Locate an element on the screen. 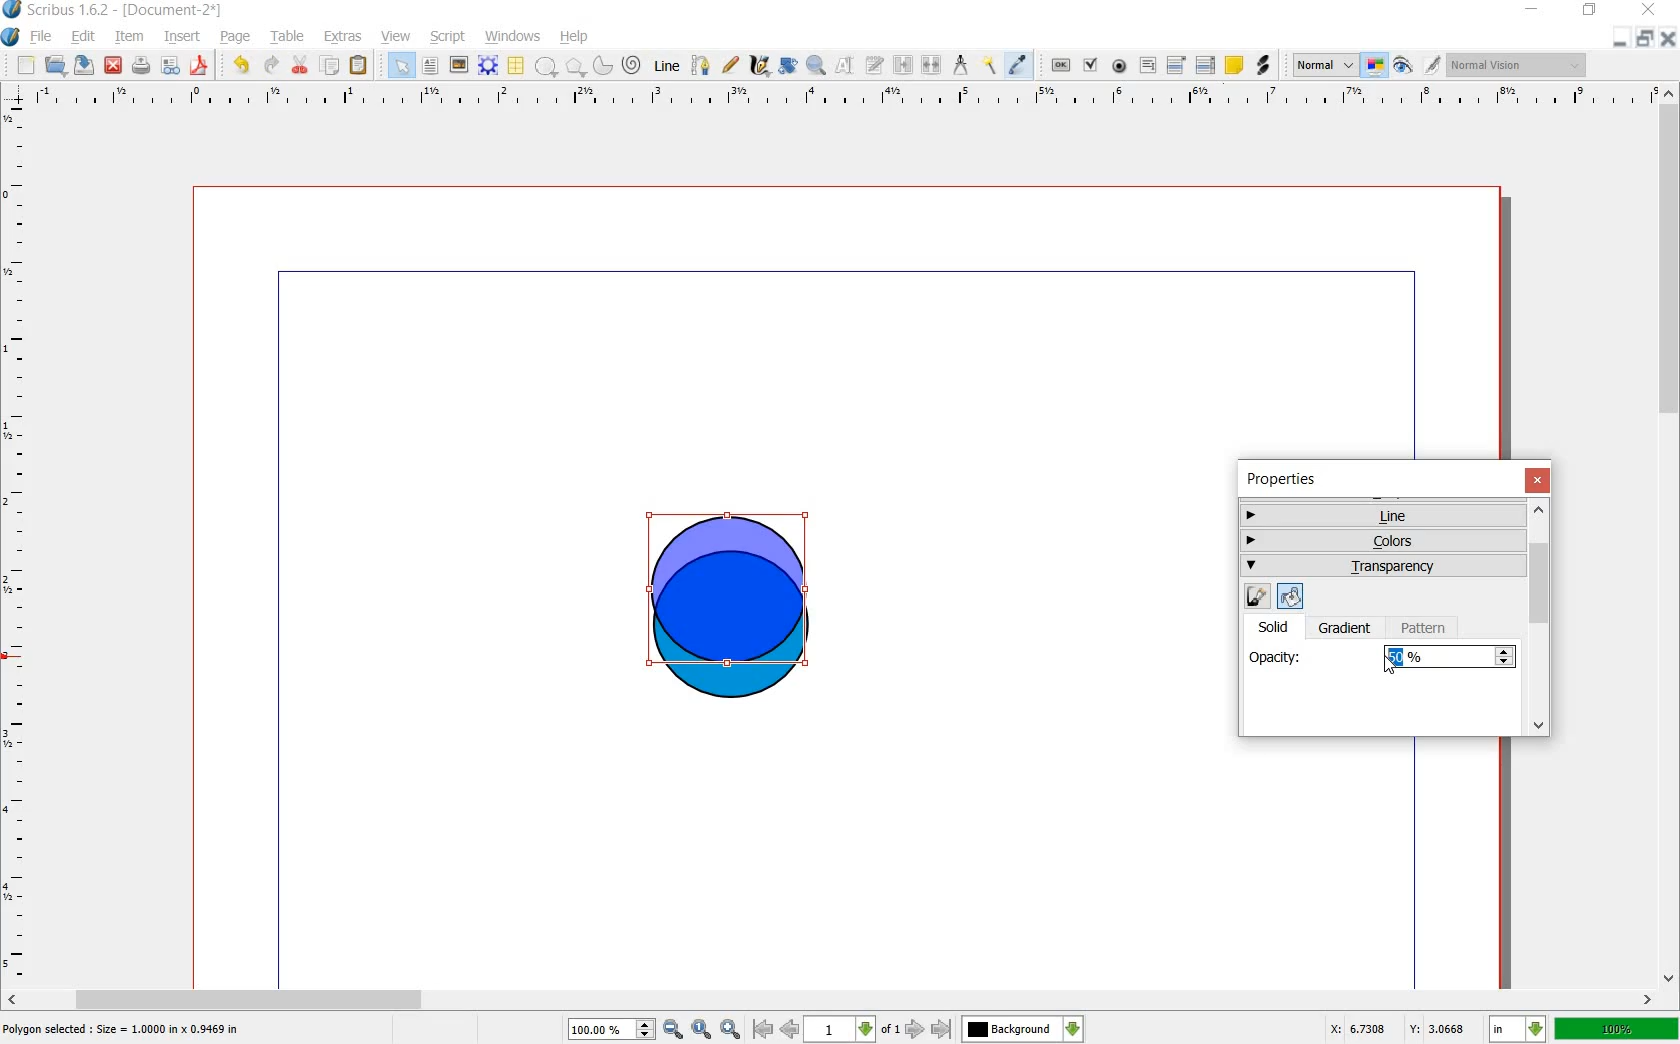 The image size is (1680, 1044). copy item properties is located at coordinates (990, 67).